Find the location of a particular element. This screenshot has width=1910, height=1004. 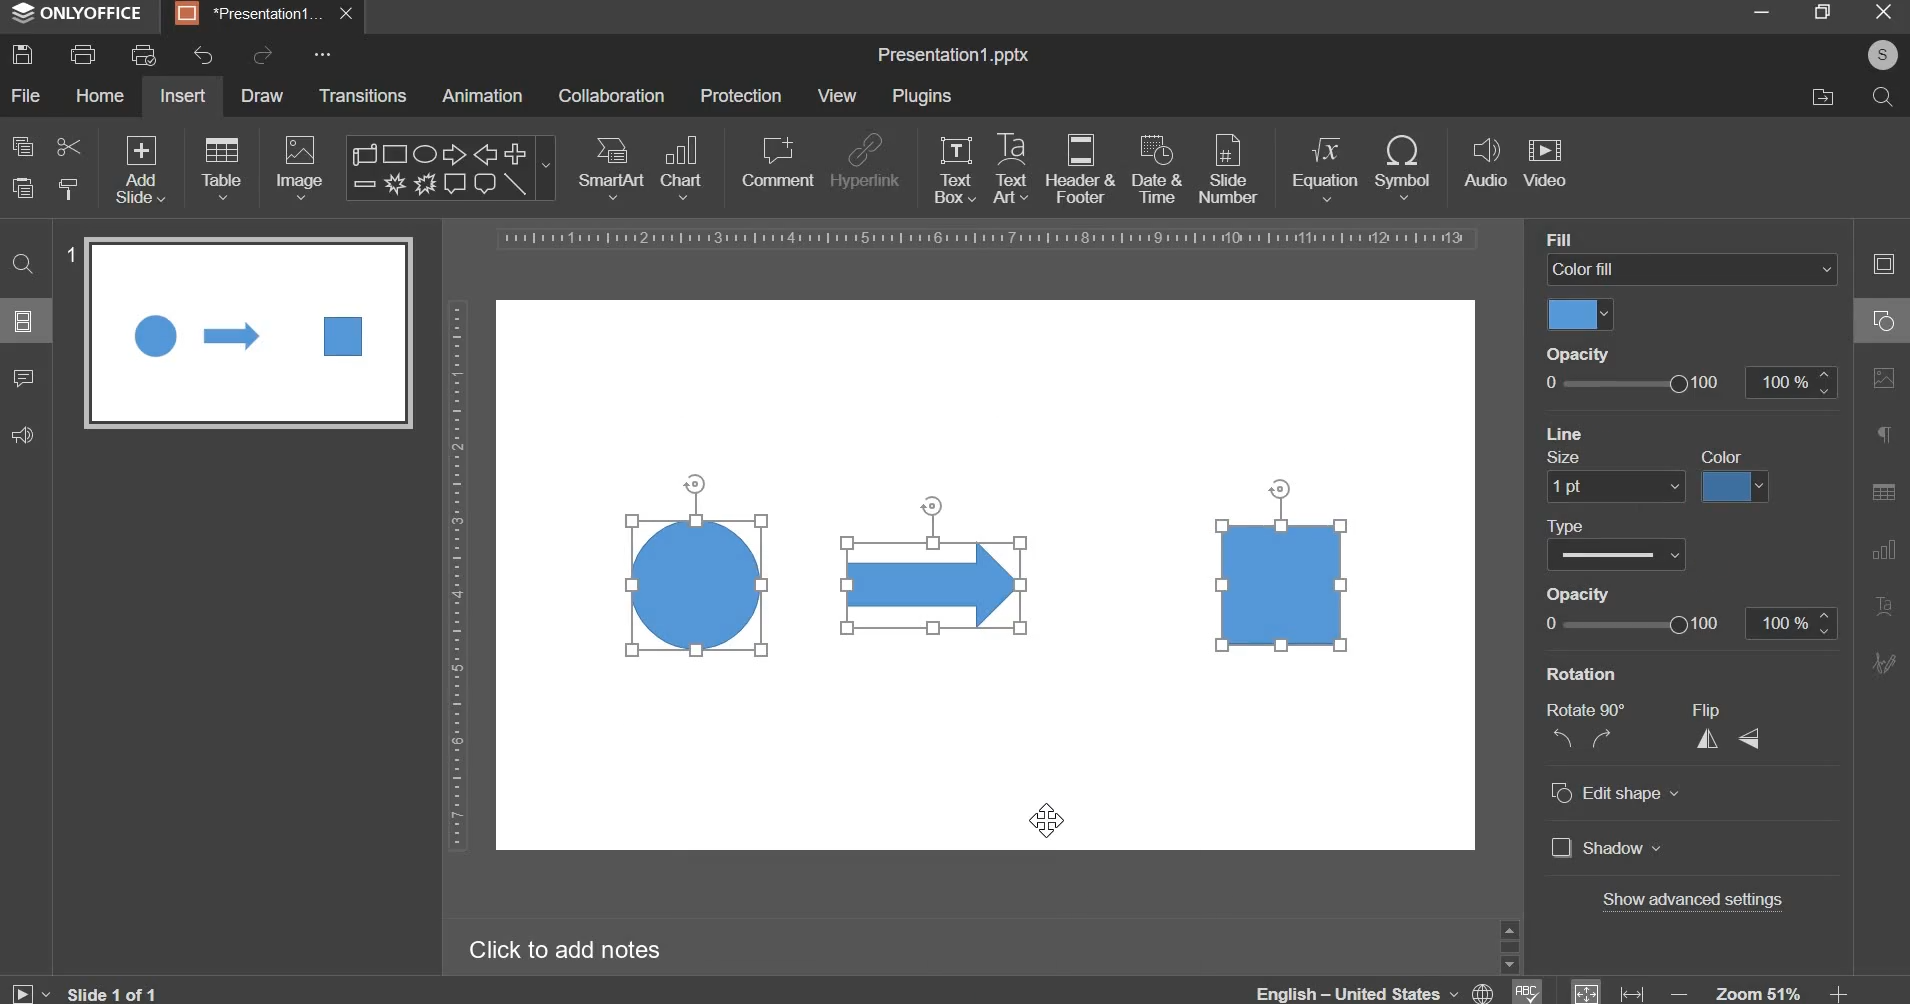

feedback is located at coordinates (22, 435).